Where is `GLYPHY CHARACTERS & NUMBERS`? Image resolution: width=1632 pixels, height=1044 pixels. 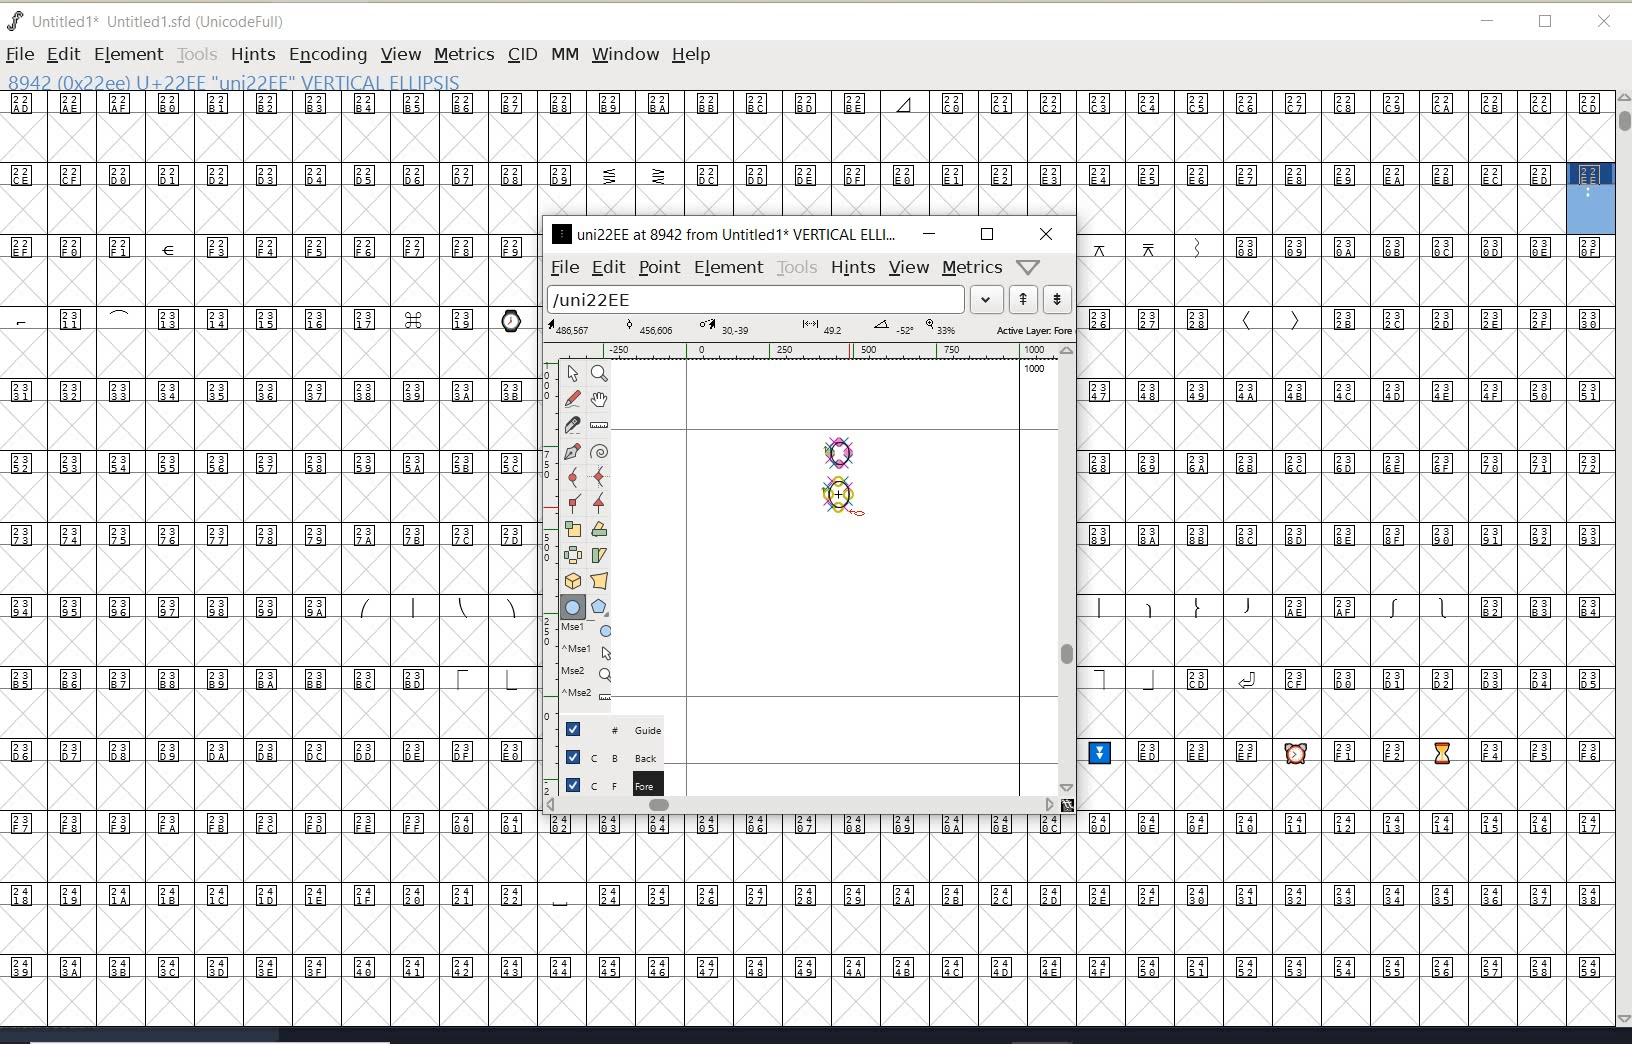 GLYPHY CHARACTERS & NUMBERS is located at coordinates (265, 513).